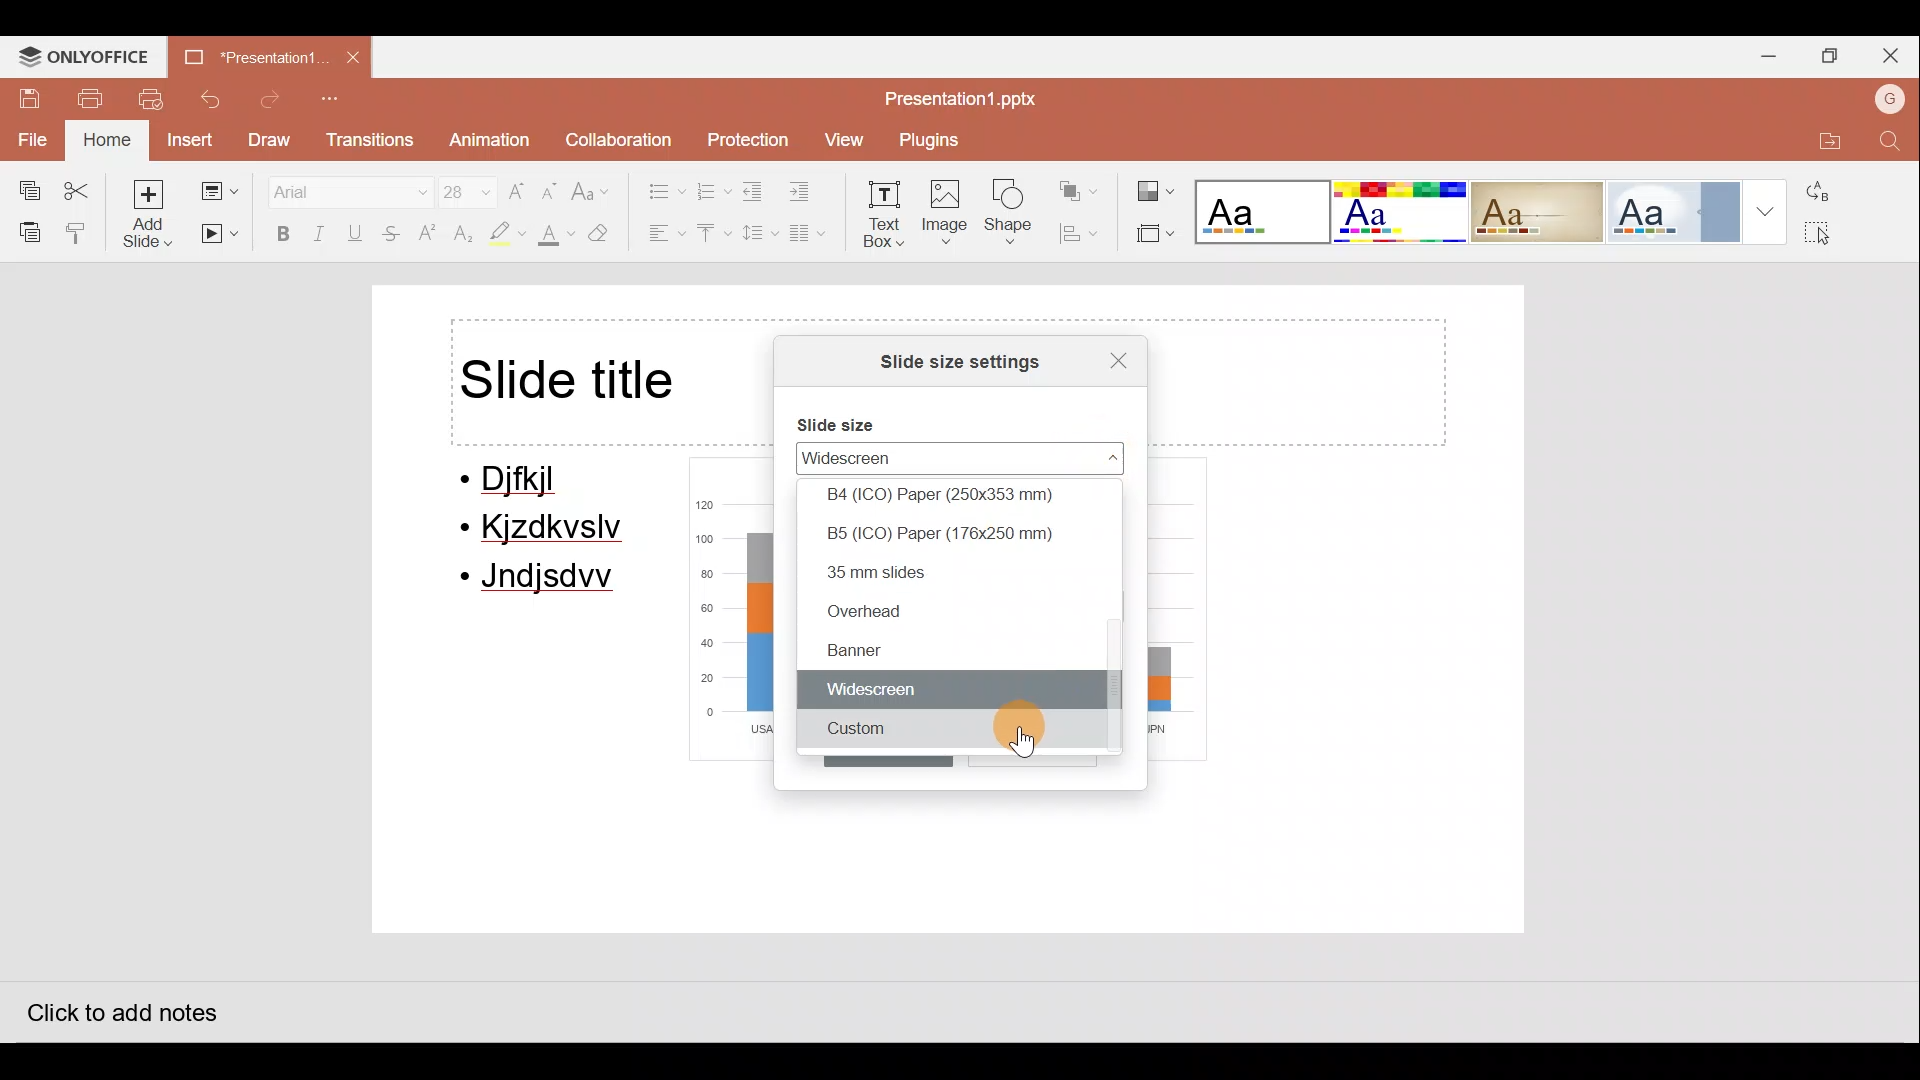 The height and width of the screenshot is (1080, 1920). What do you see at coordinates (1108, 357) in the screenshot?
I see `Close` at bounding box center [1108, 357].